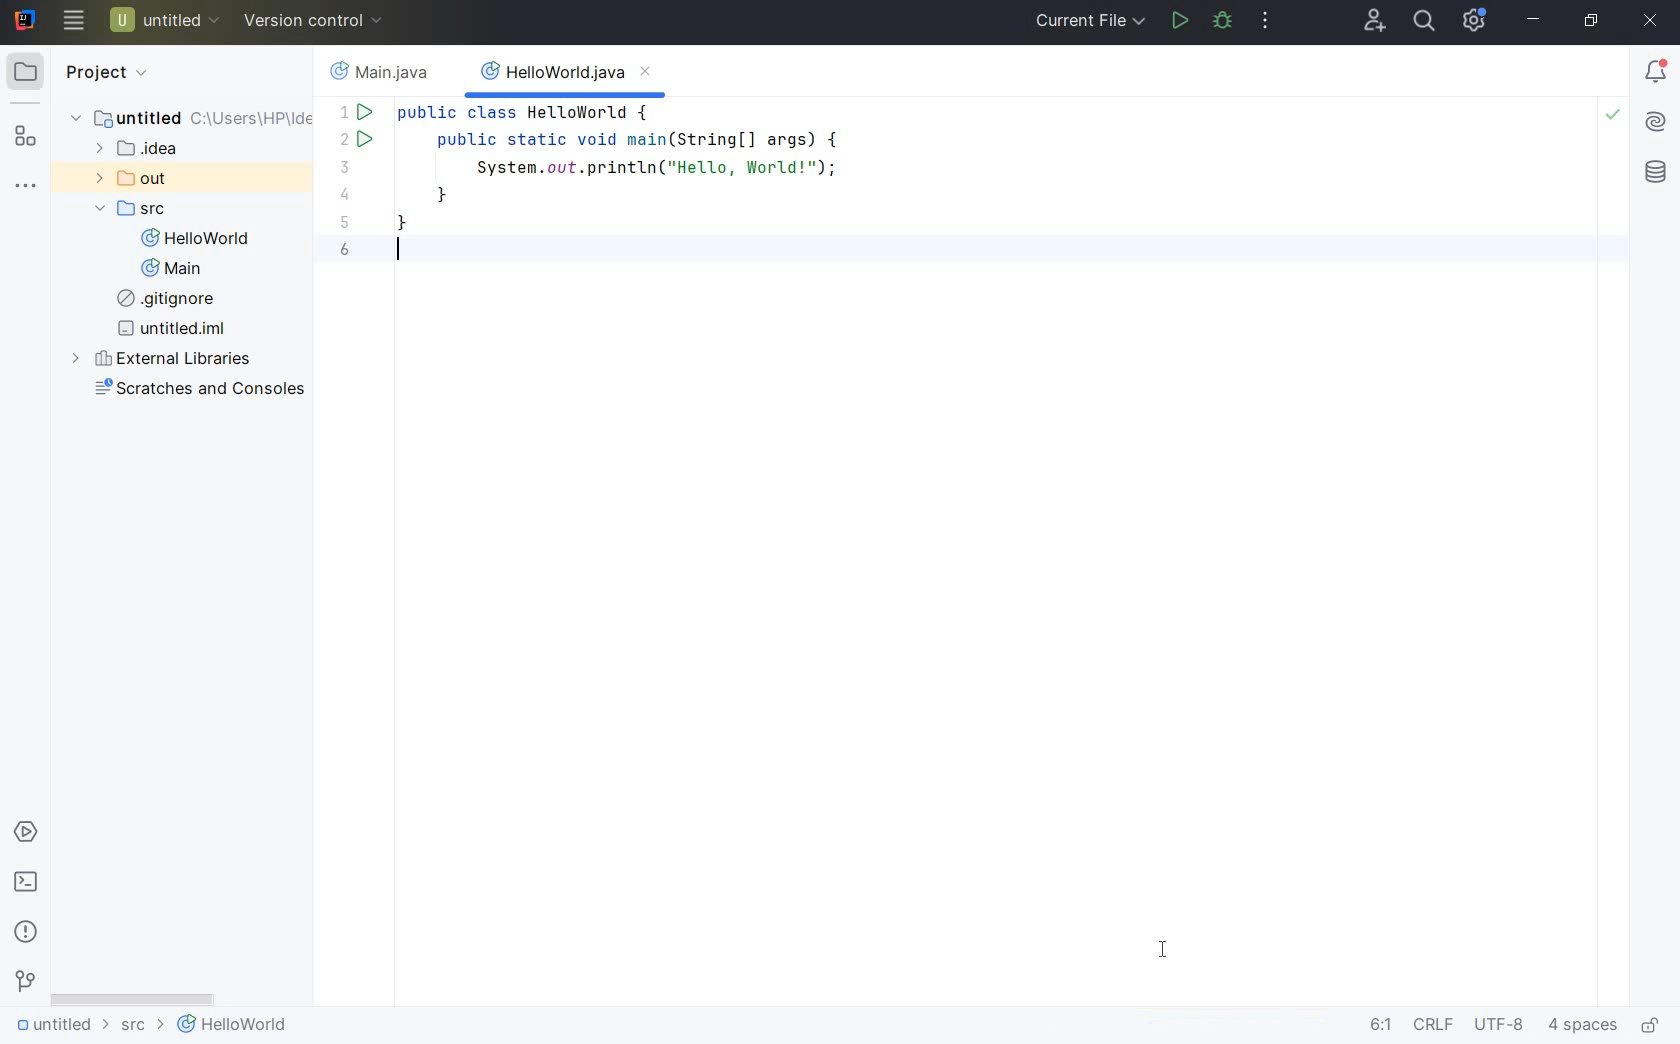 The image size is (1680, 1044). Describe the element at coordinates (1376, 20) in the screenshot. I see `CODE WITH ME` at that location.